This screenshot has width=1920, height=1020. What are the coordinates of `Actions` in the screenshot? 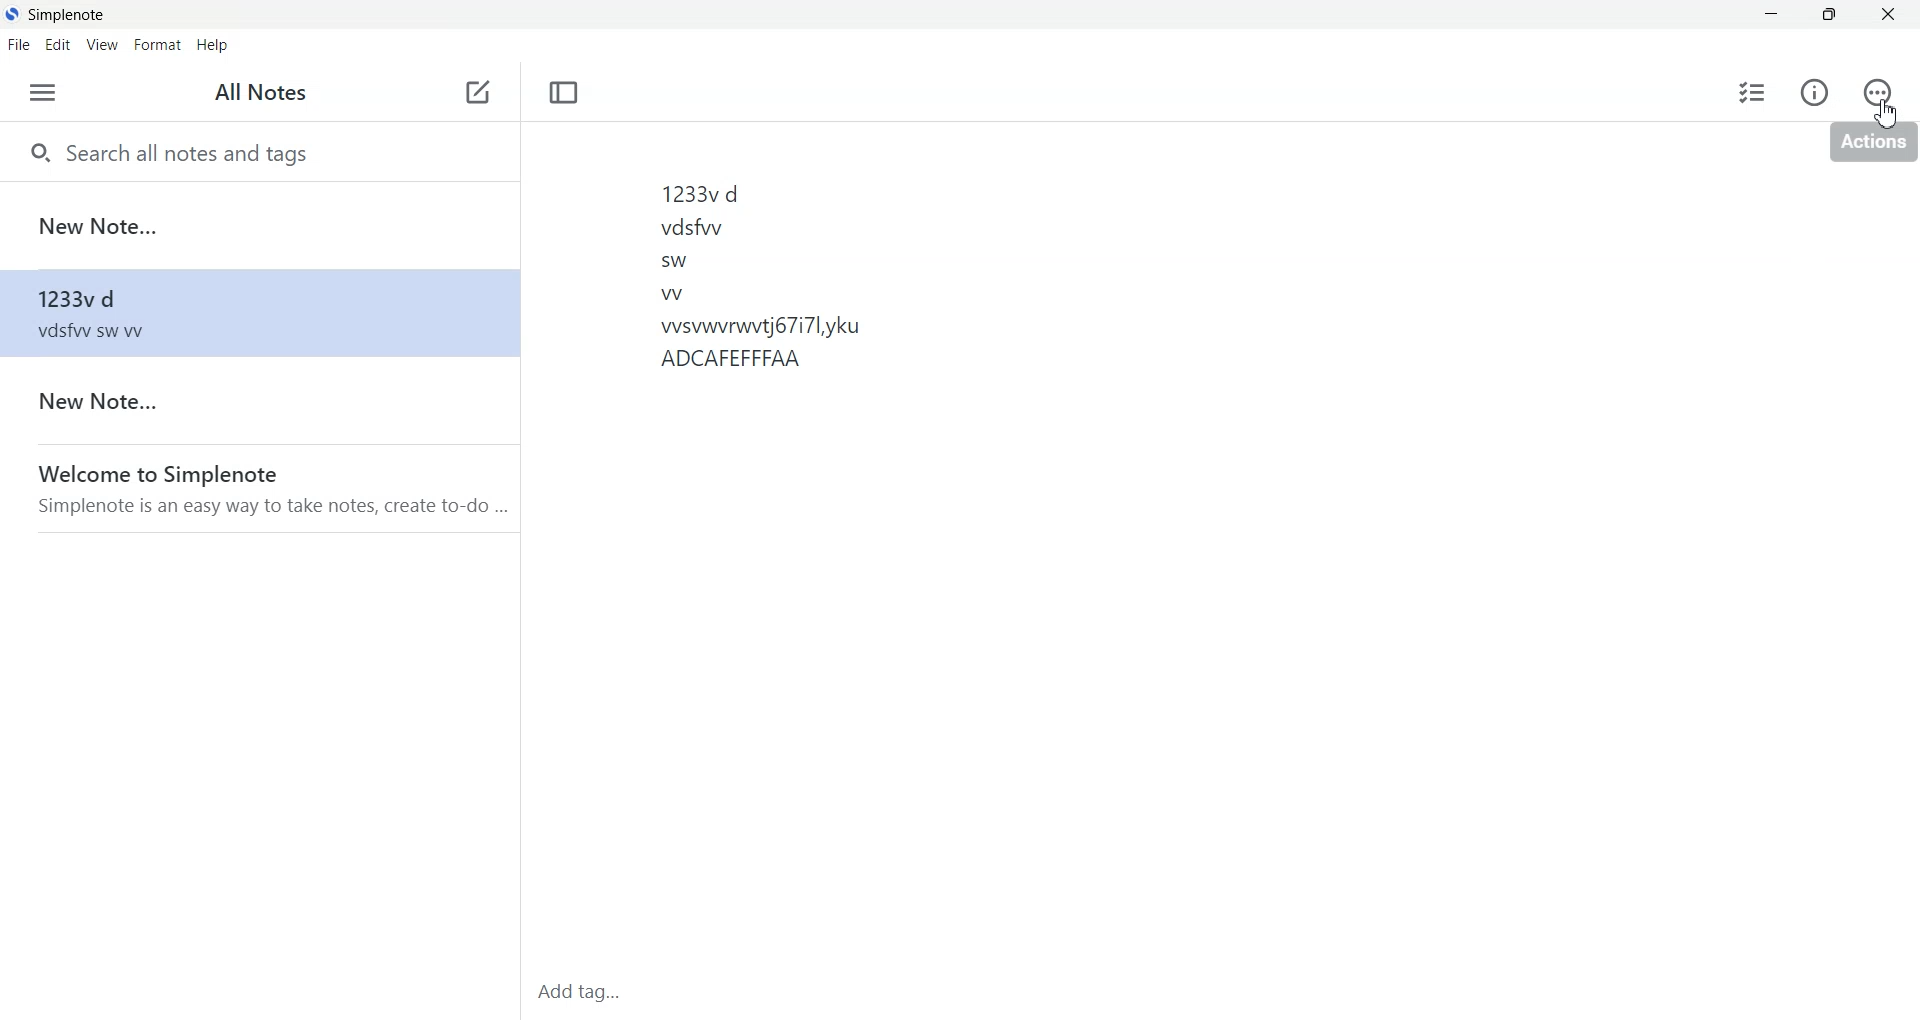 It's located at (1878, 92).